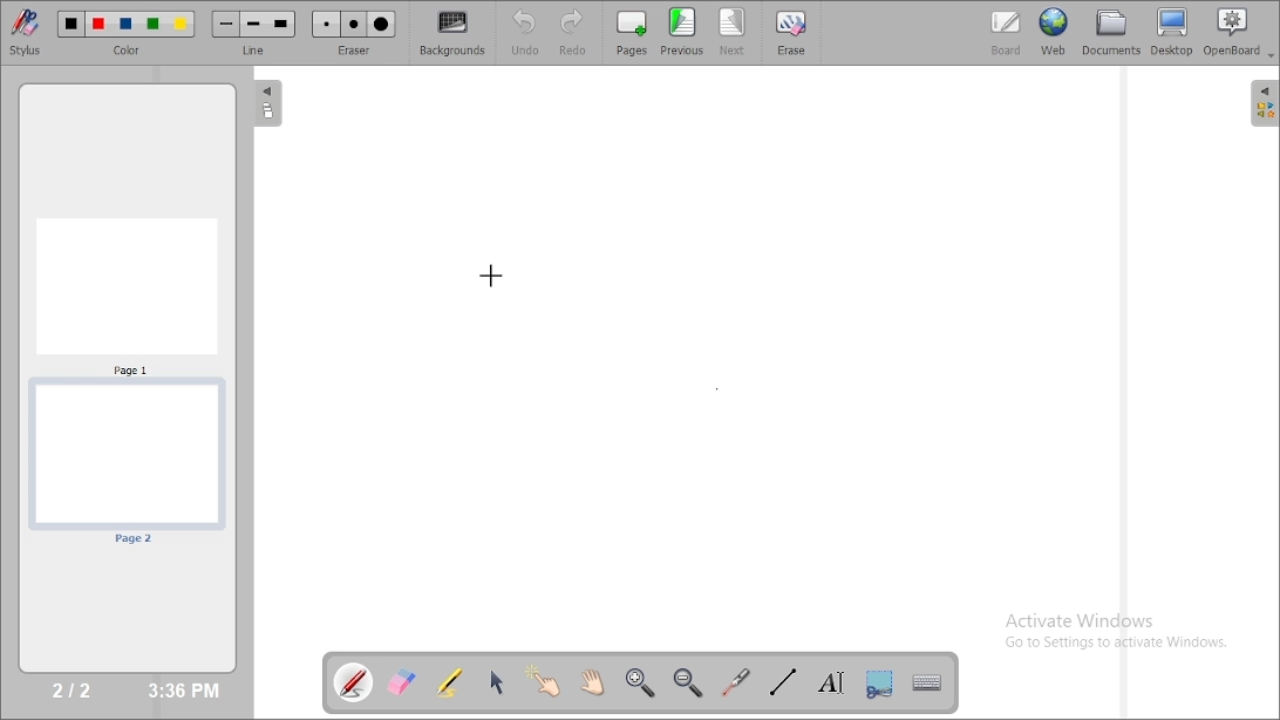 Image resolution: width=1280 pixels, height=720 pixels. What do you see at coordinates (355, 684) in the screenshot?
I see `annotate document` at bounding box center [355, 684].